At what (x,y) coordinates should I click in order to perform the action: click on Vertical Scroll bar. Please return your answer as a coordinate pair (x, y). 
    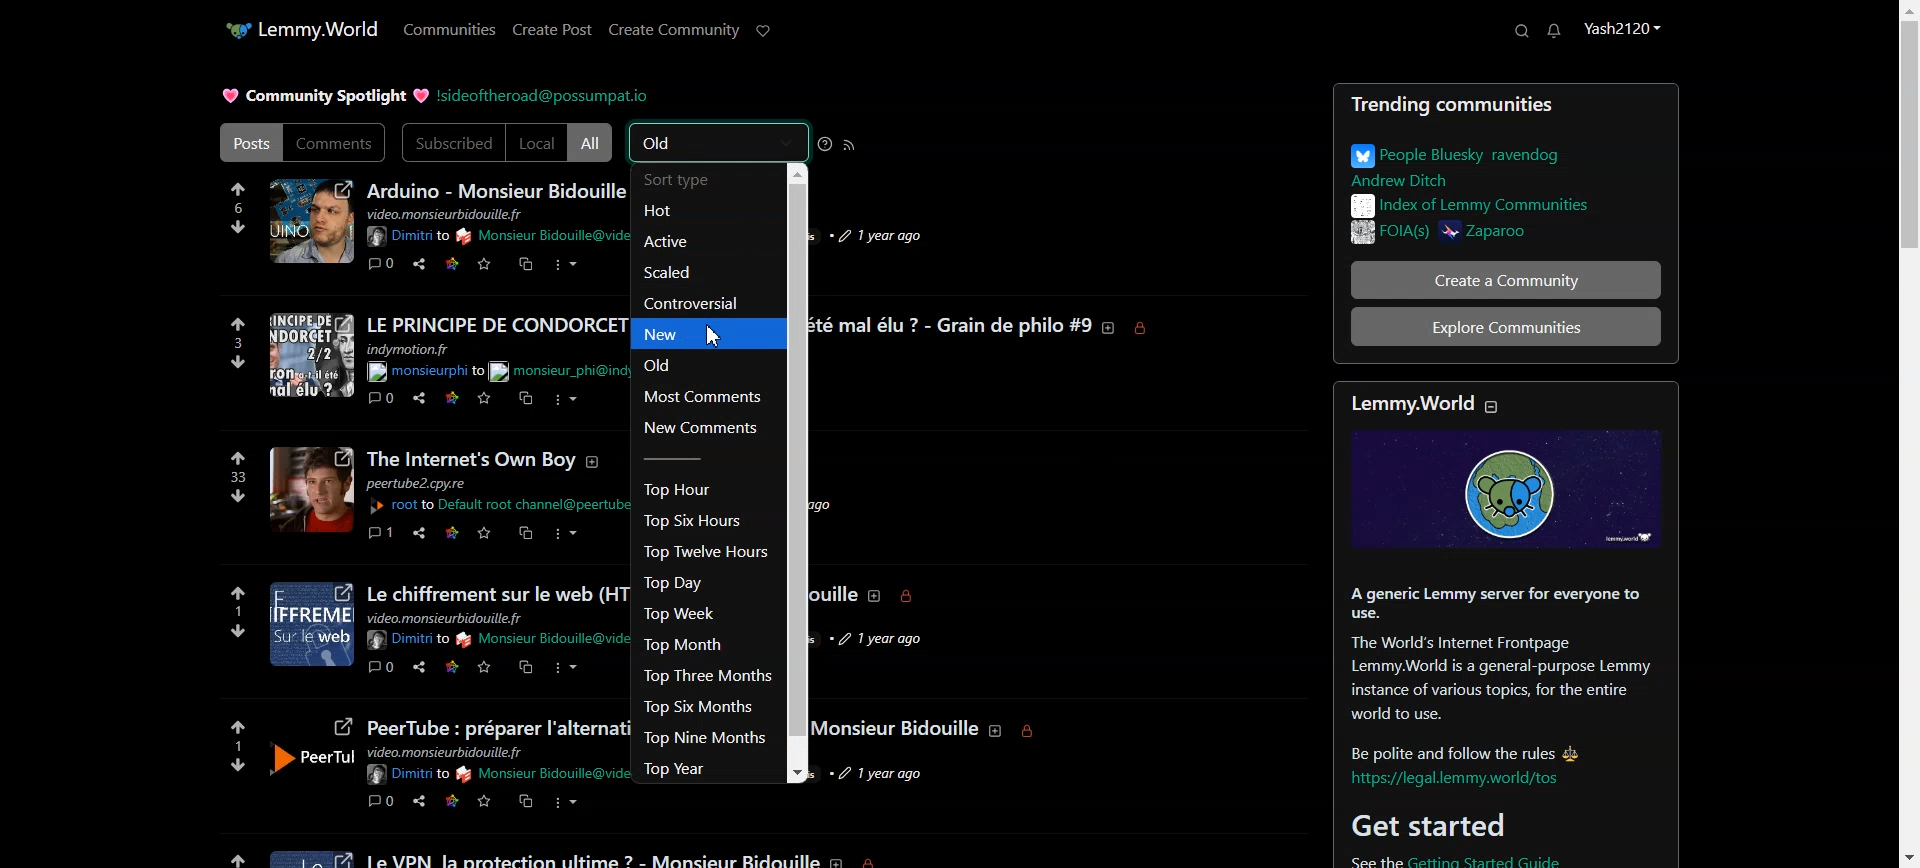
    Looking at the image, I should click on (793, 474).